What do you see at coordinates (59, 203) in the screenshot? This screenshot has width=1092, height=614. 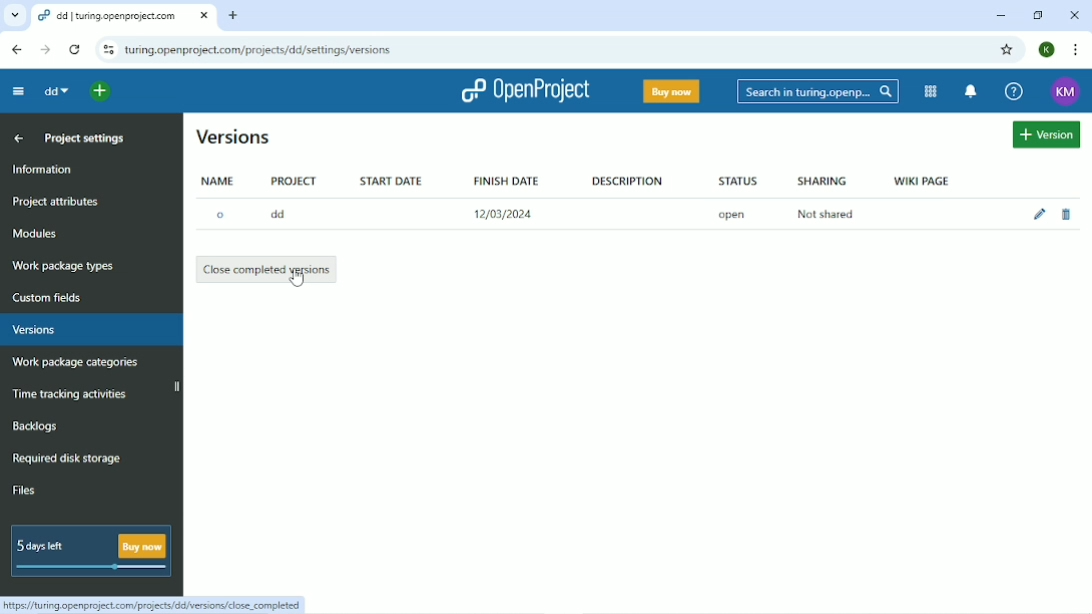 I see `Project attributes` at bounding box center [59, 203].